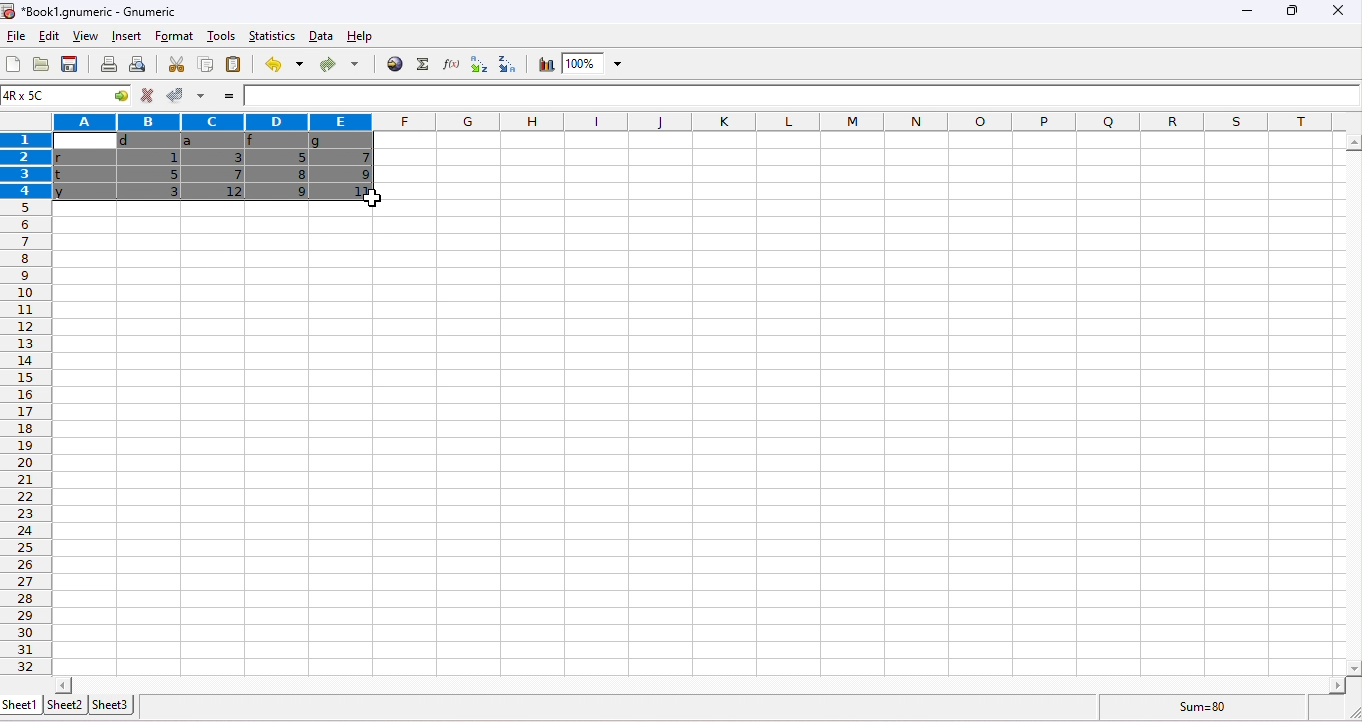 This screenshot has height=722, width=1362. I want to click on horizontal slider, so click(699, 685).